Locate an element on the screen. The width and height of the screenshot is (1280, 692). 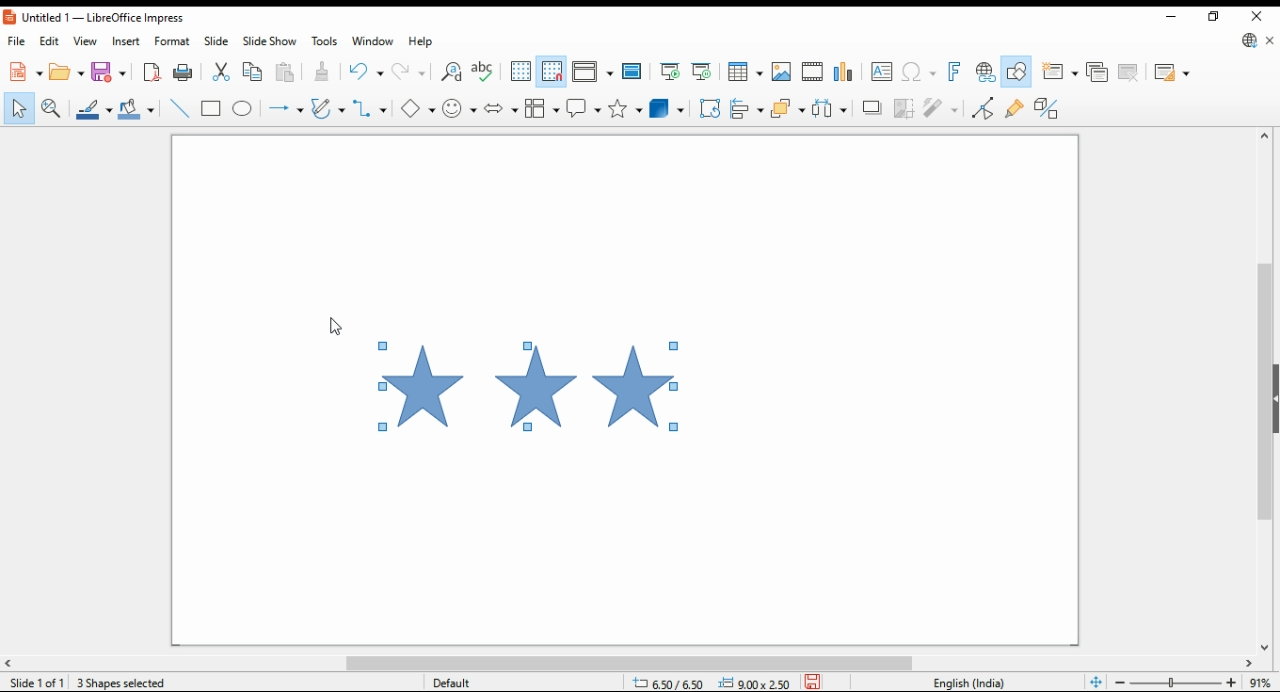
save is located at coordinates (812, 681).